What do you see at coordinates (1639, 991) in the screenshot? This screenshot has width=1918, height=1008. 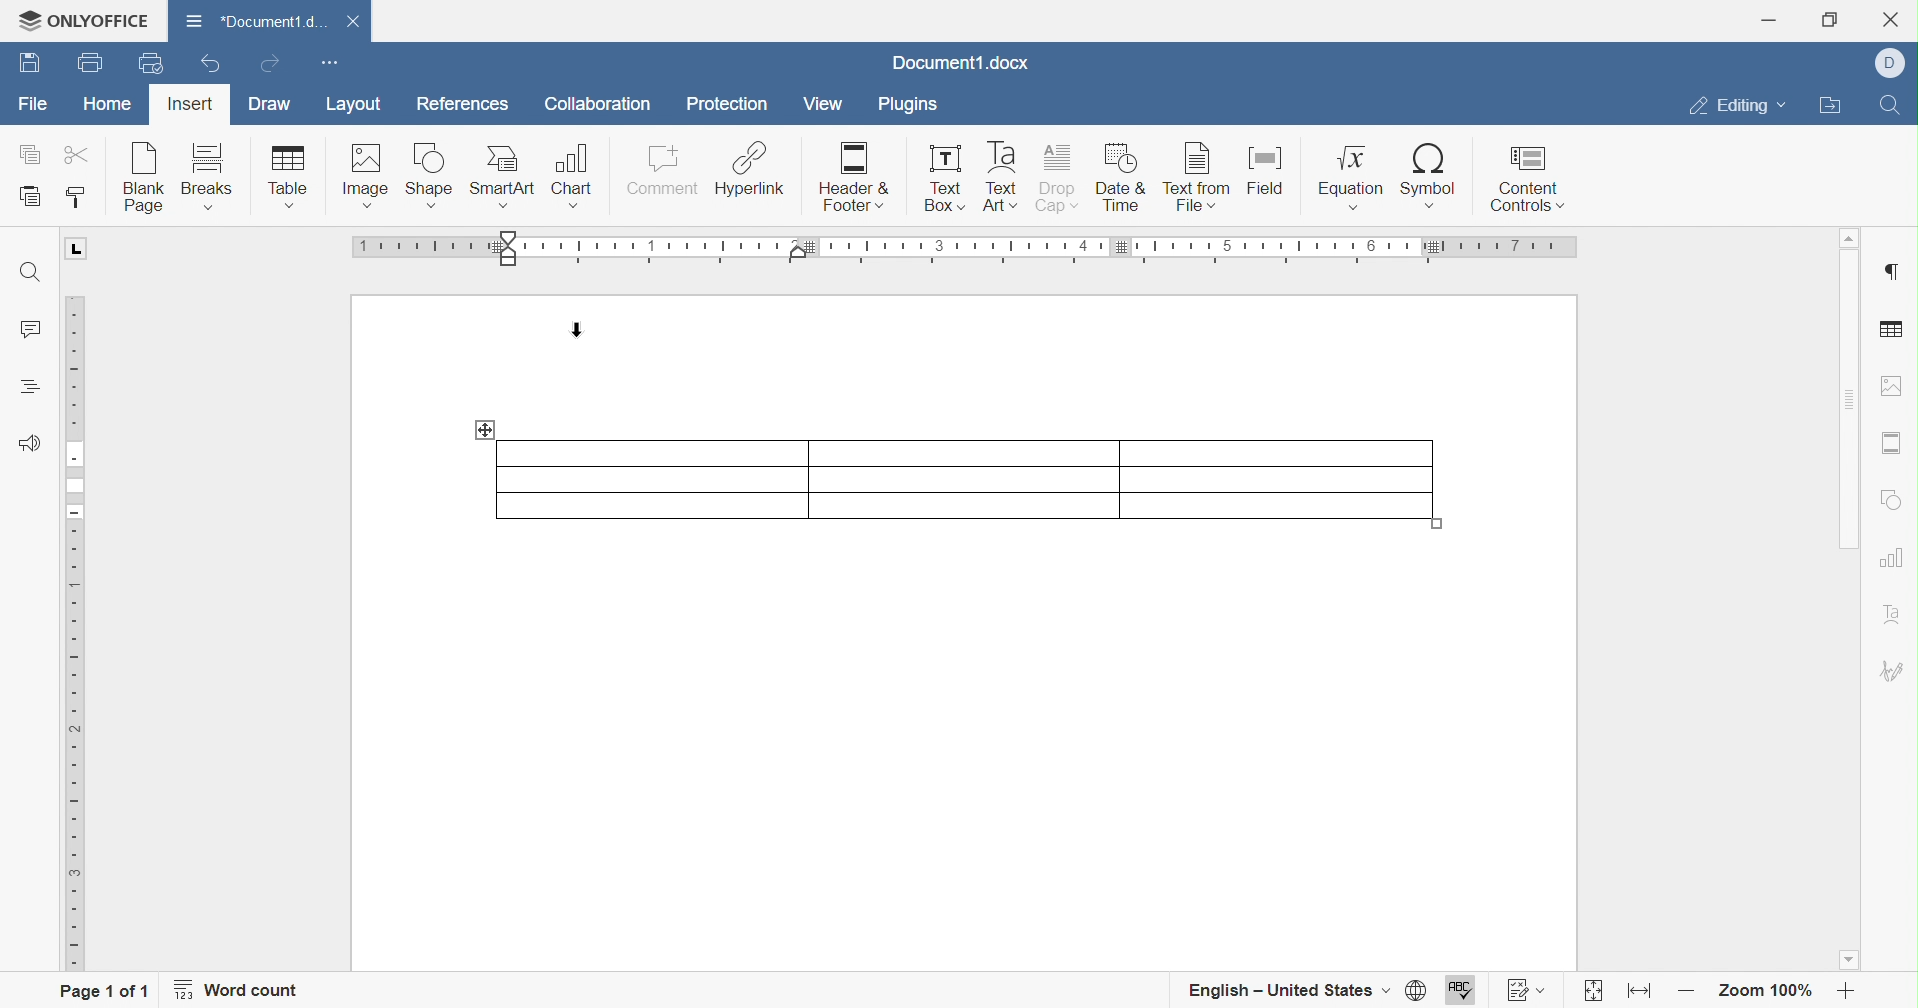 I see `Fit to width` at bounding box center [1639, 991].